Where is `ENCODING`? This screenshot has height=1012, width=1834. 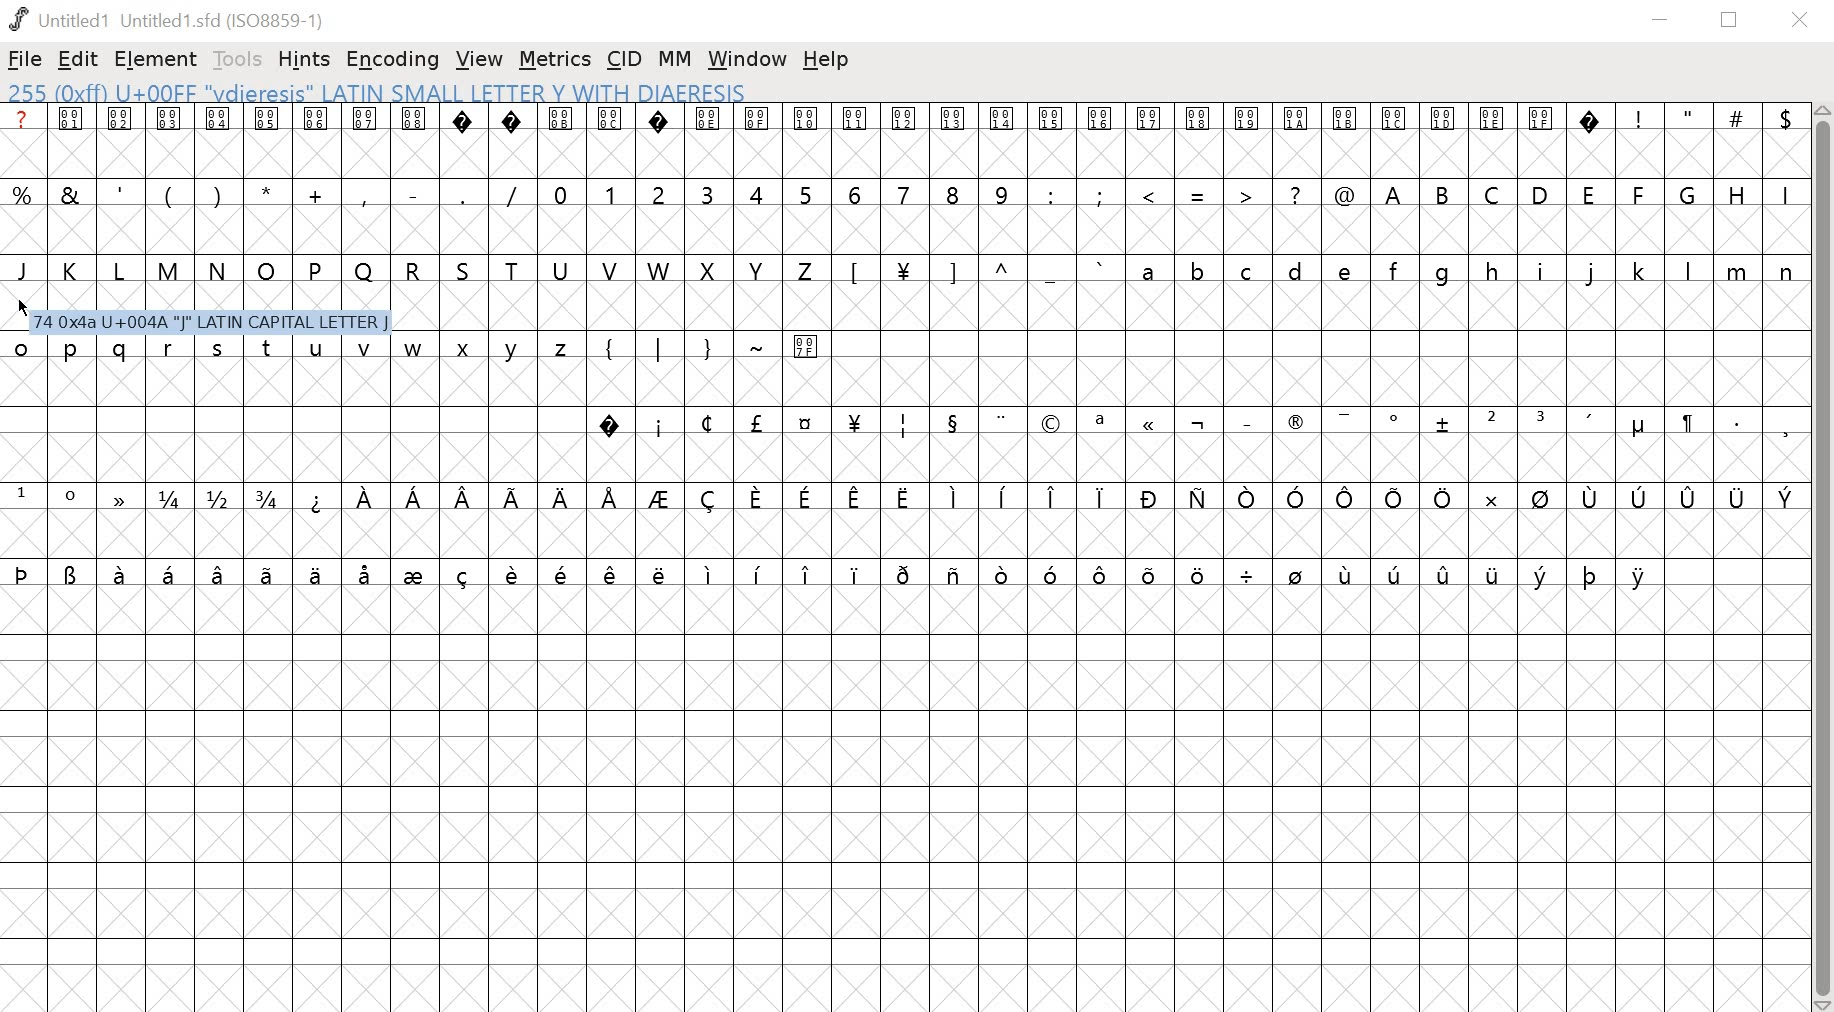
ENCODING is located at coordinates (393, 60).